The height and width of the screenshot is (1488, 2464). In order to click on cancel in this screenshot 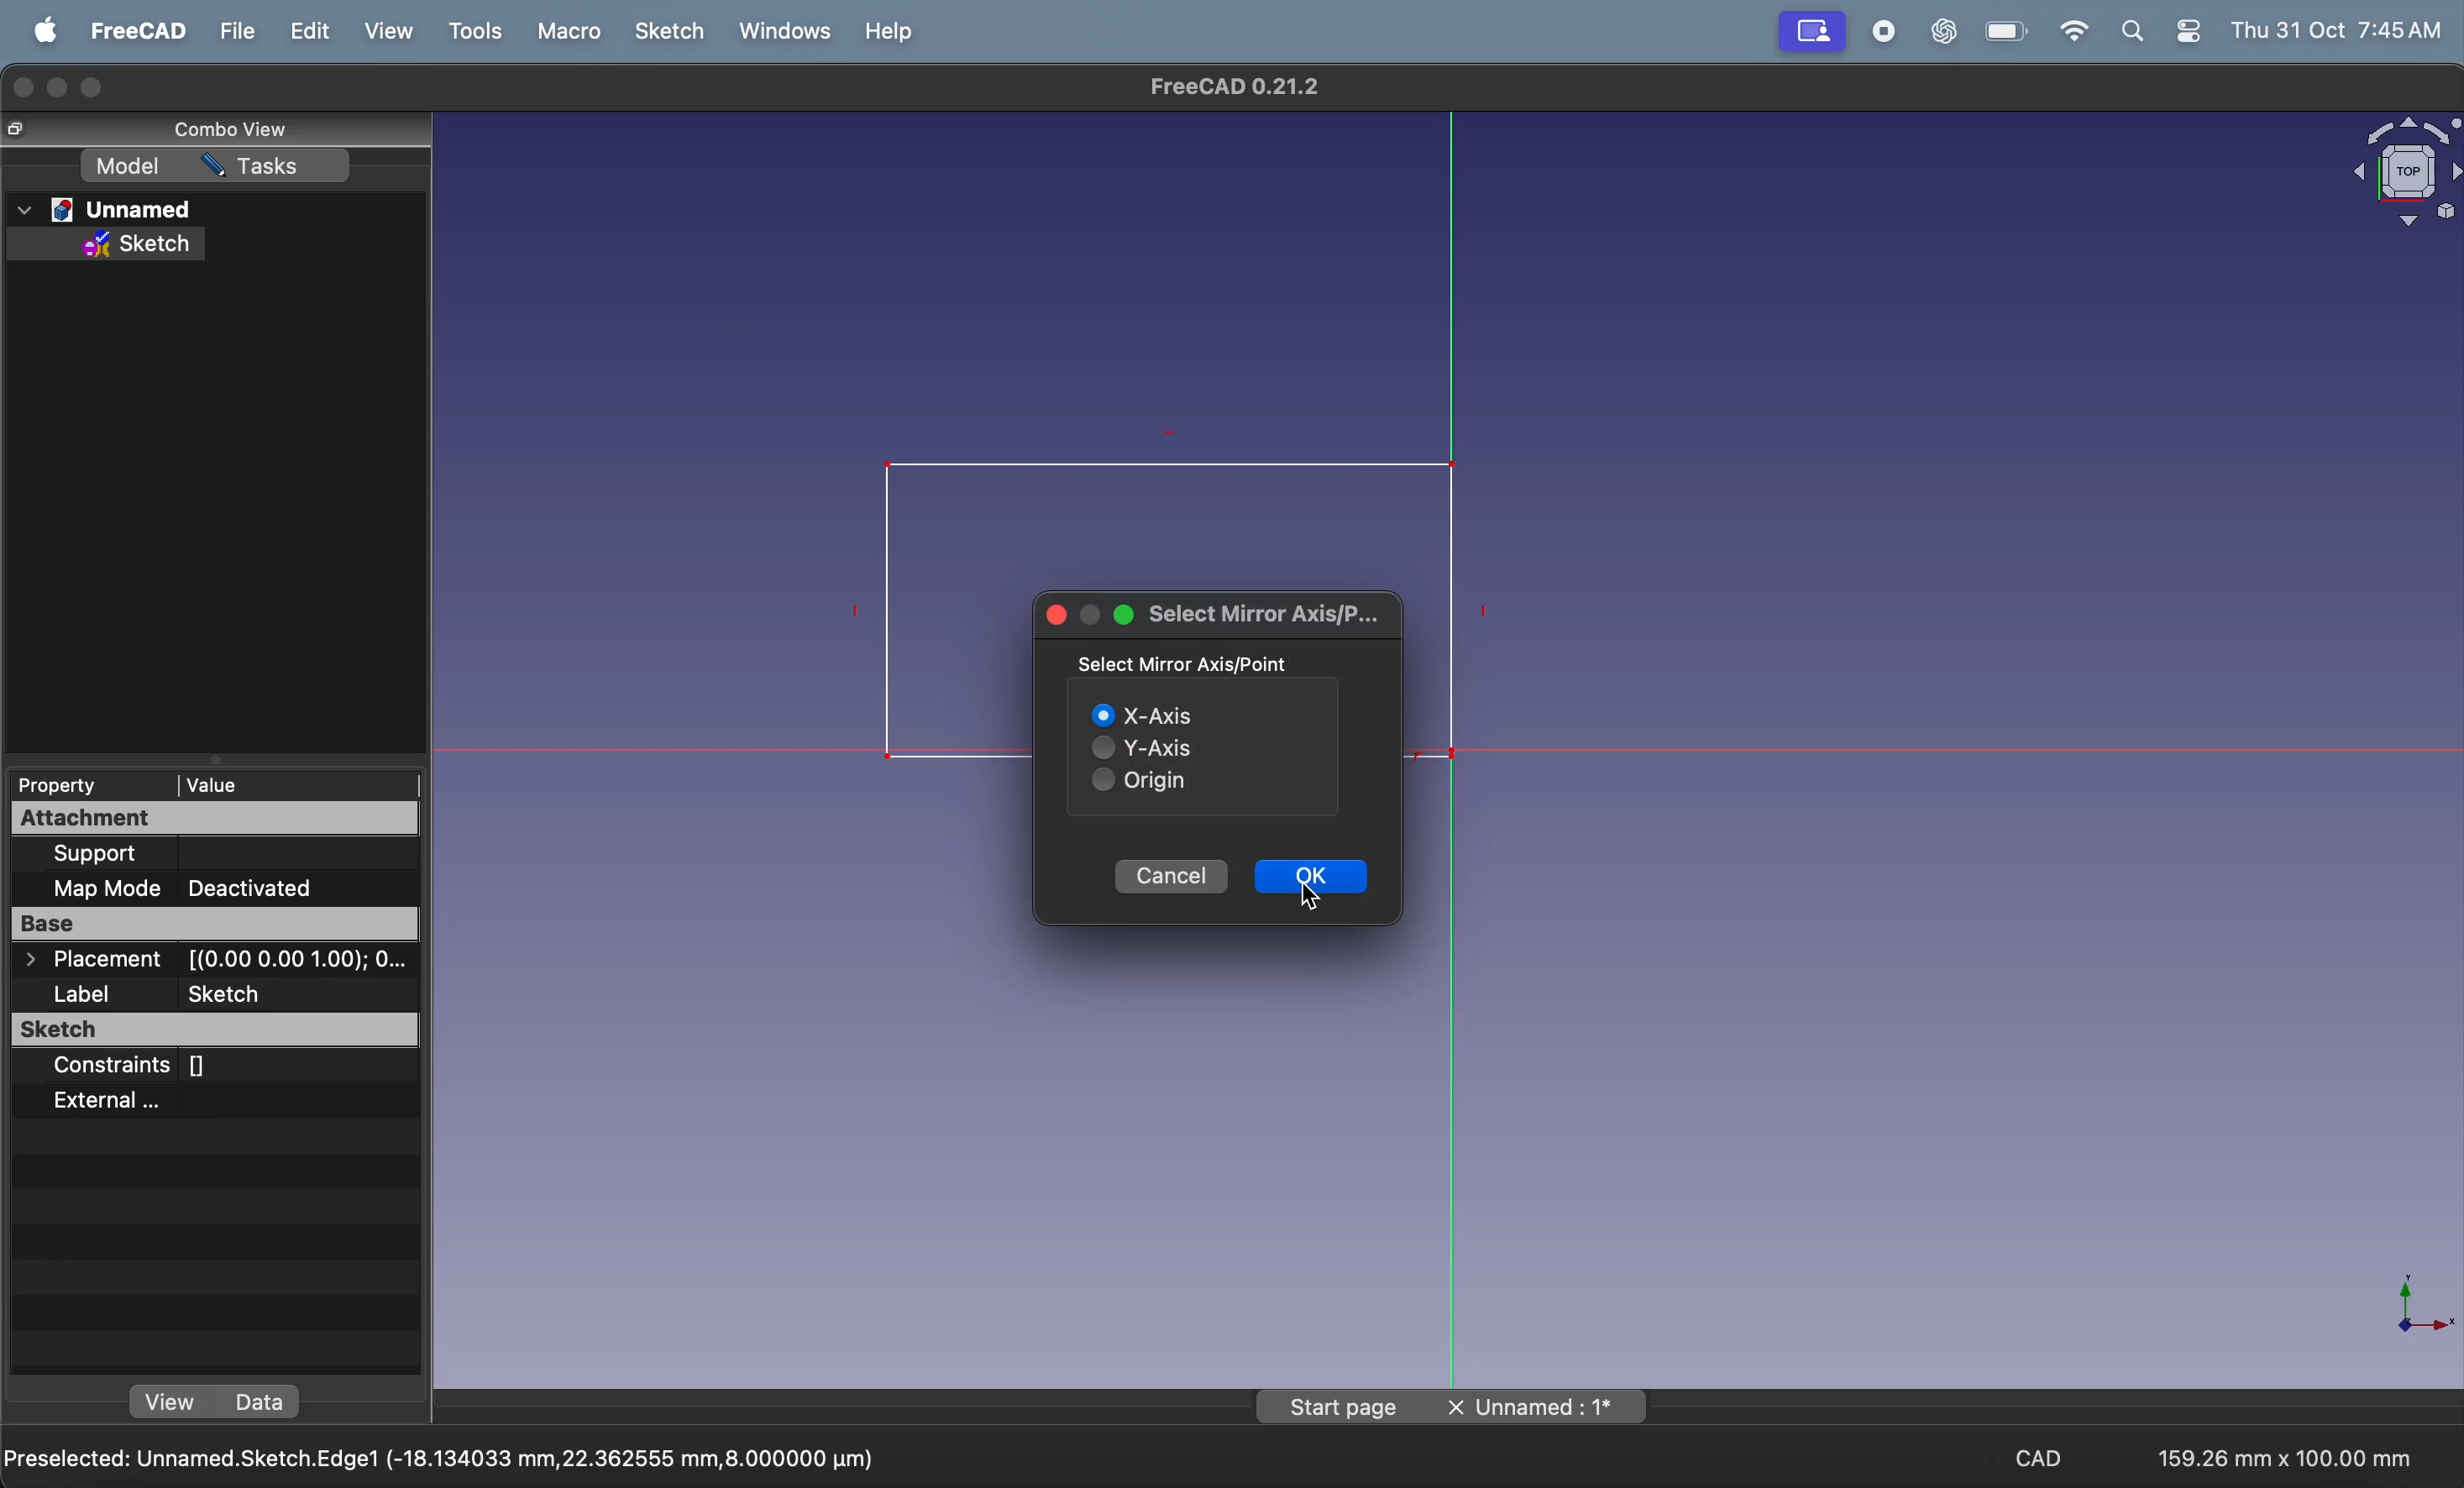, I will do `click(1172, 879)`.